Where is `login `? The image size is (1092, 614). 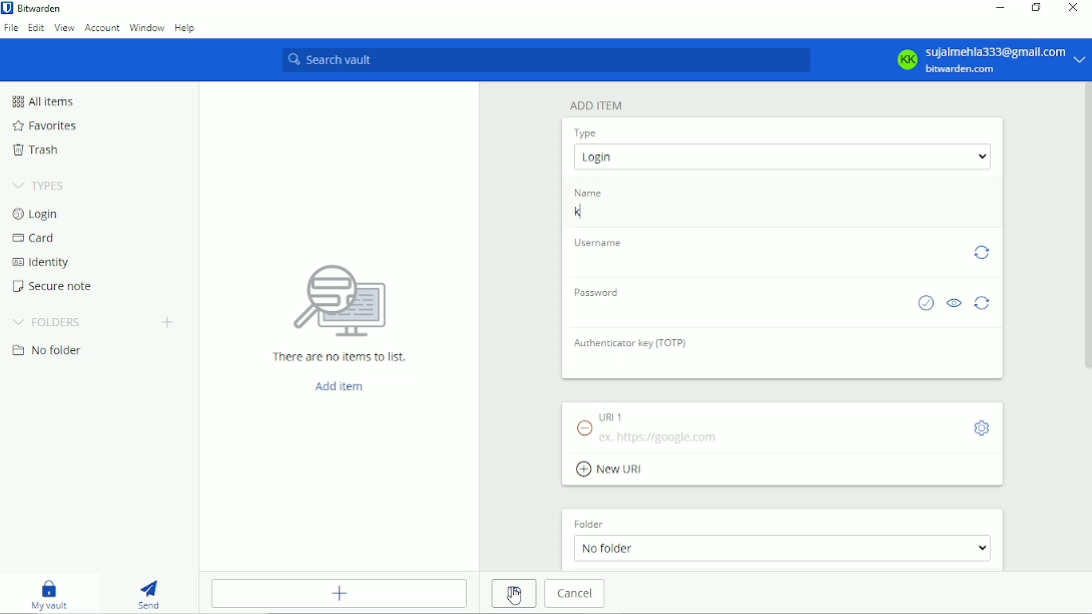 login  is located at coordinates (782, 156).